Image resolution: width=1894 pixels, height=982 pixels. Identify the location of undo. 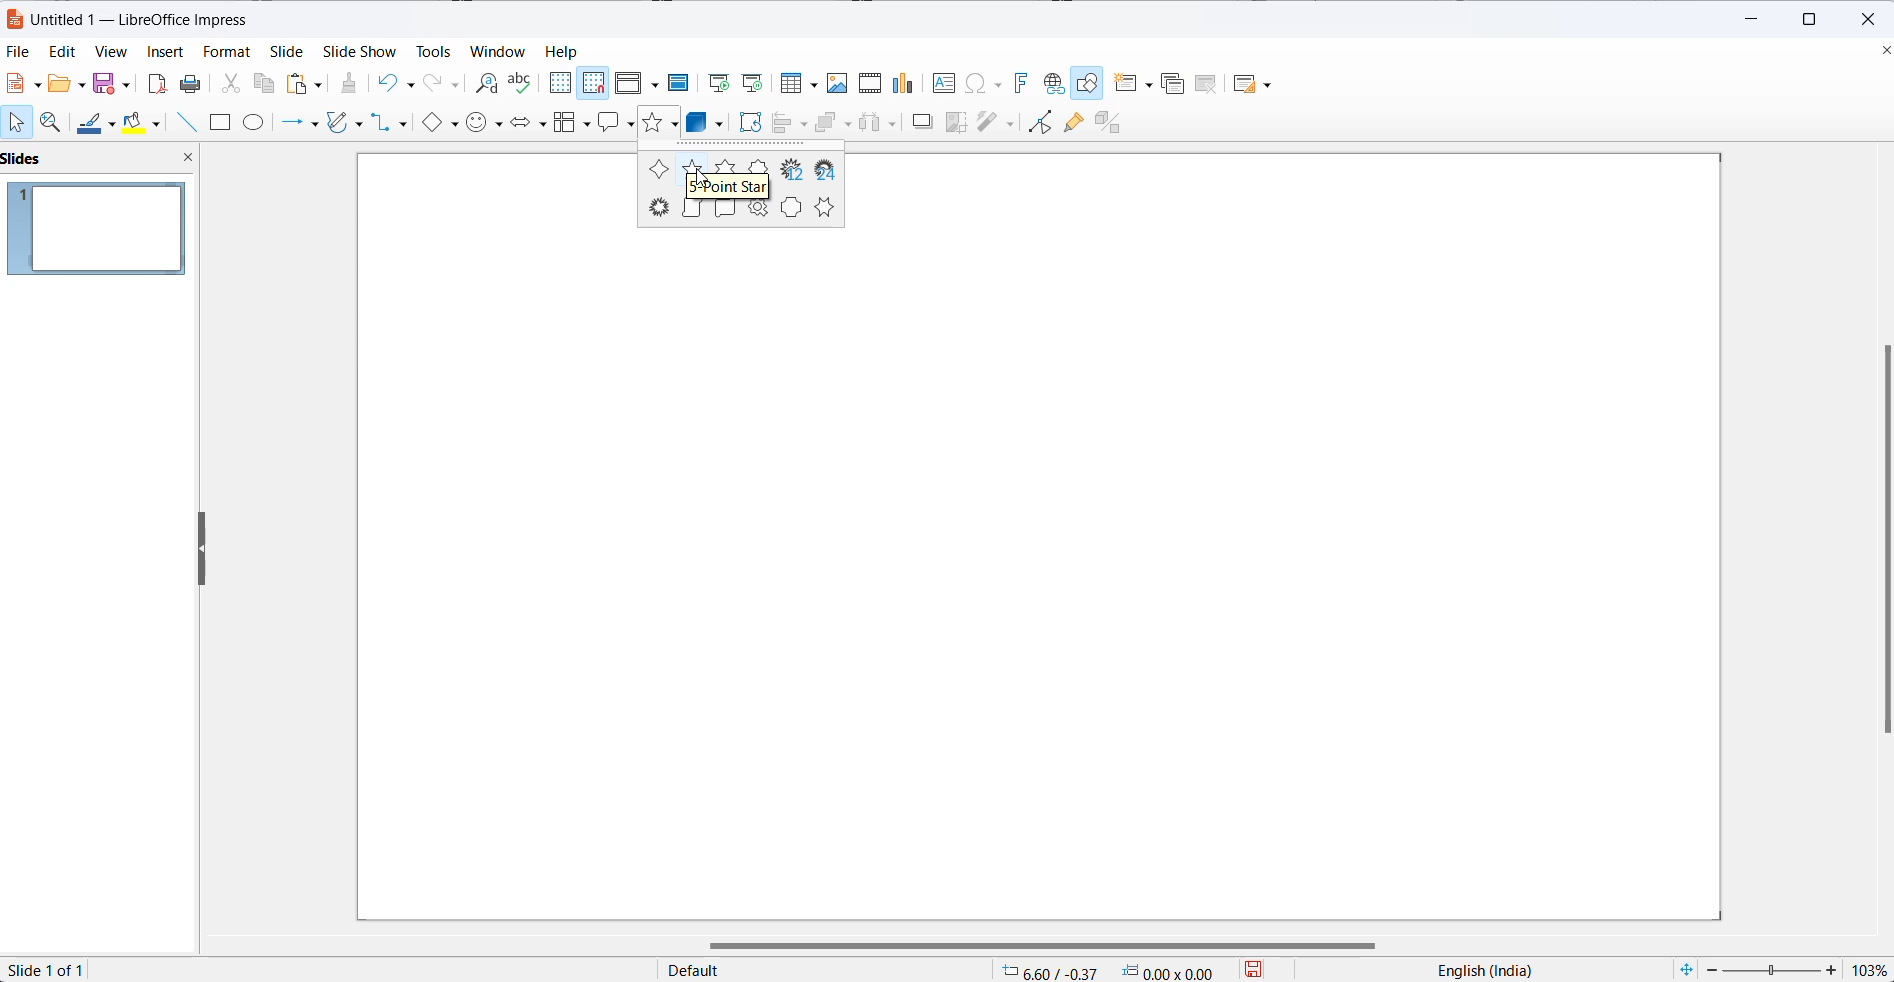
(402, 81).